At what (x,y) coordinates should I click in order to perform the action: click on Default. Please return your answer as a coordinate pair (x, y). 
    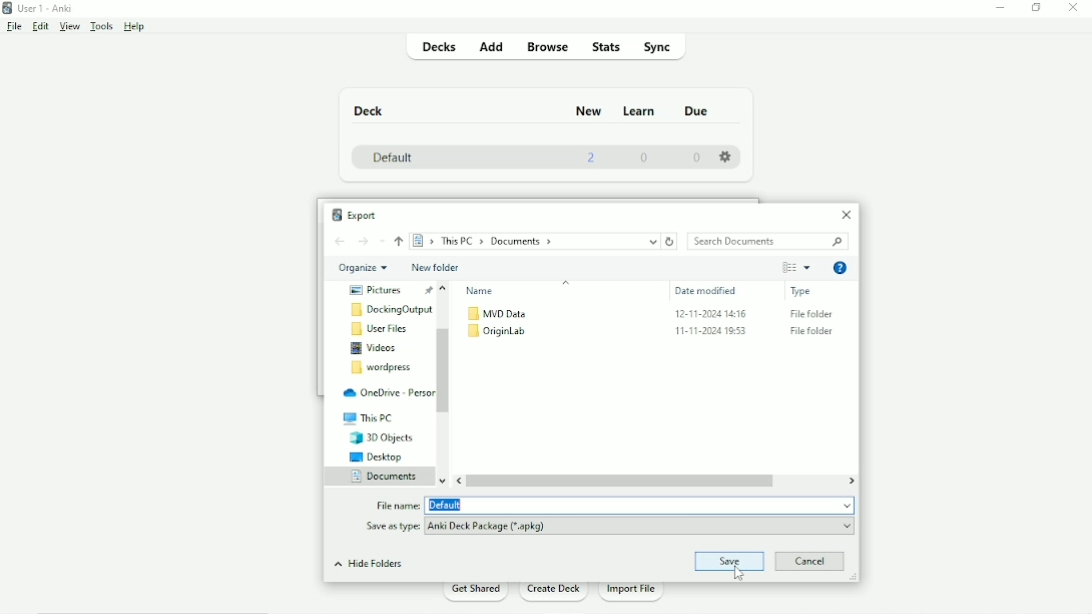
    Looking at the image, I should click on (393, 159).